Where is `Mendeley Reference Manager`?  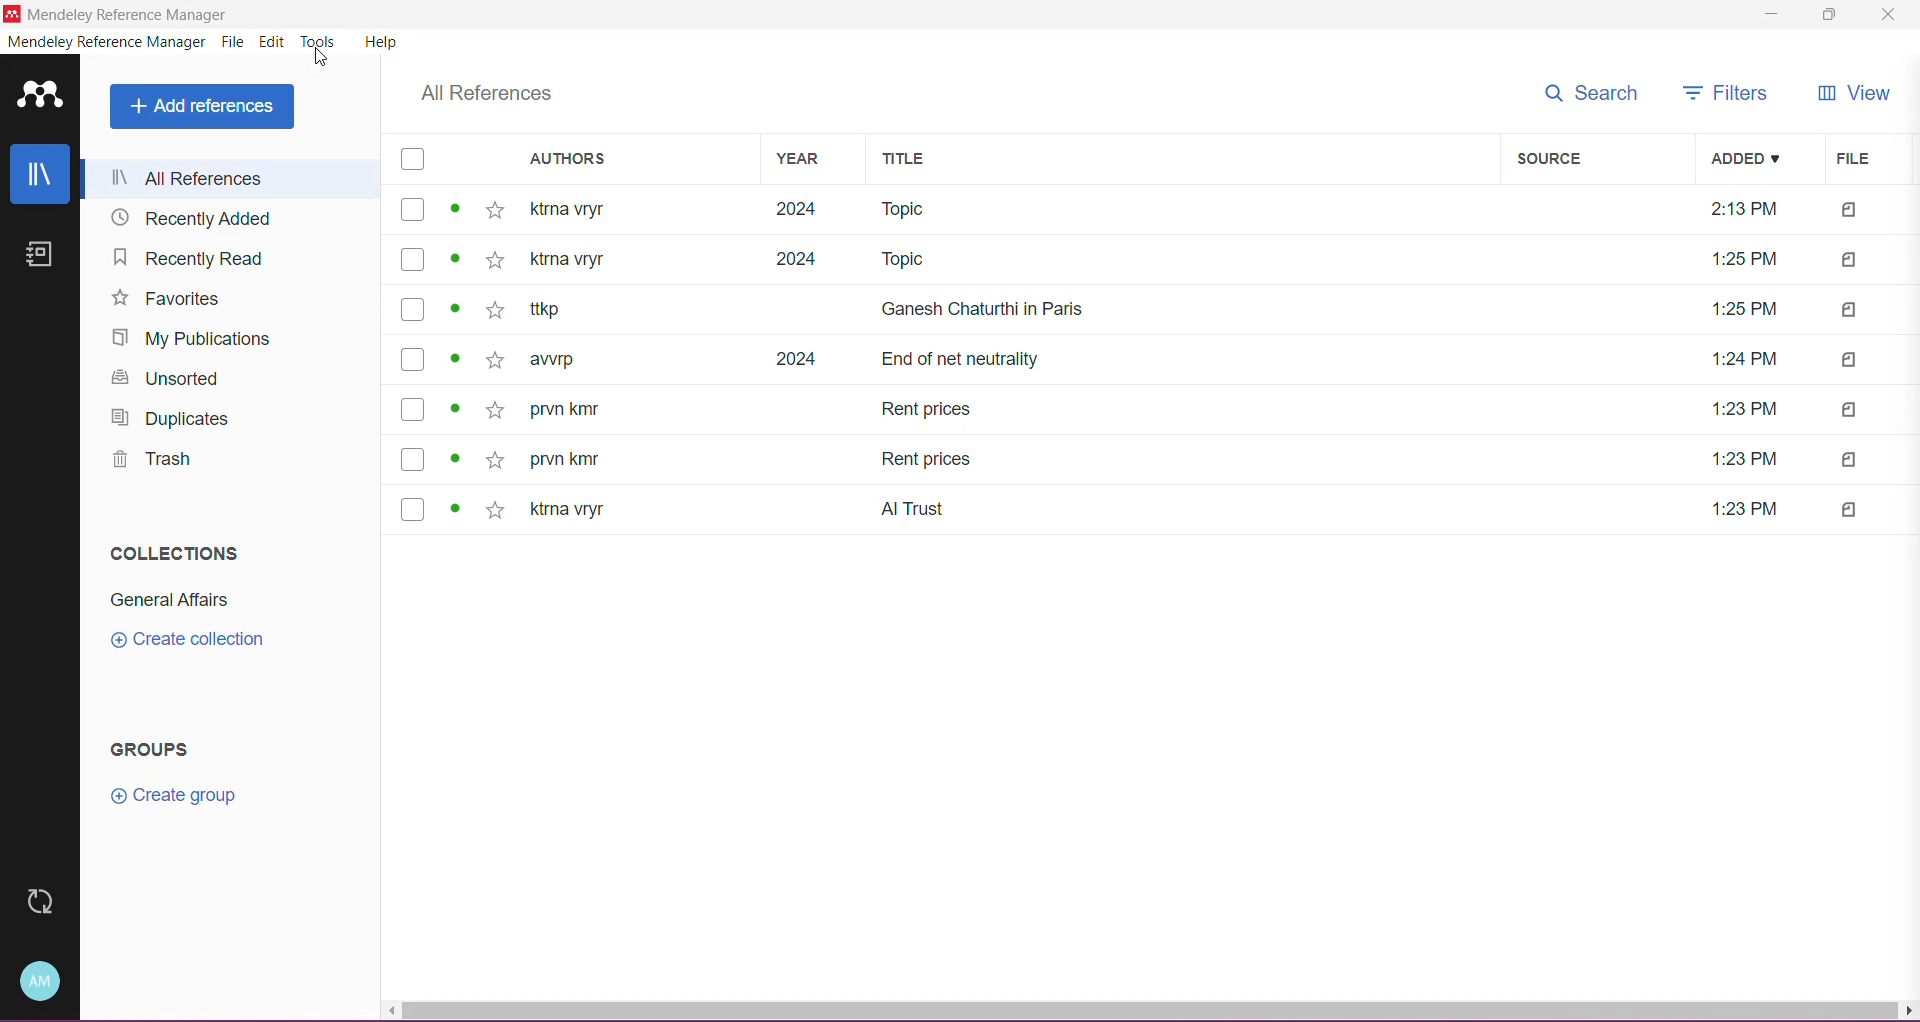
Mendeley Reference Manager is located at coordinates (106, 44).